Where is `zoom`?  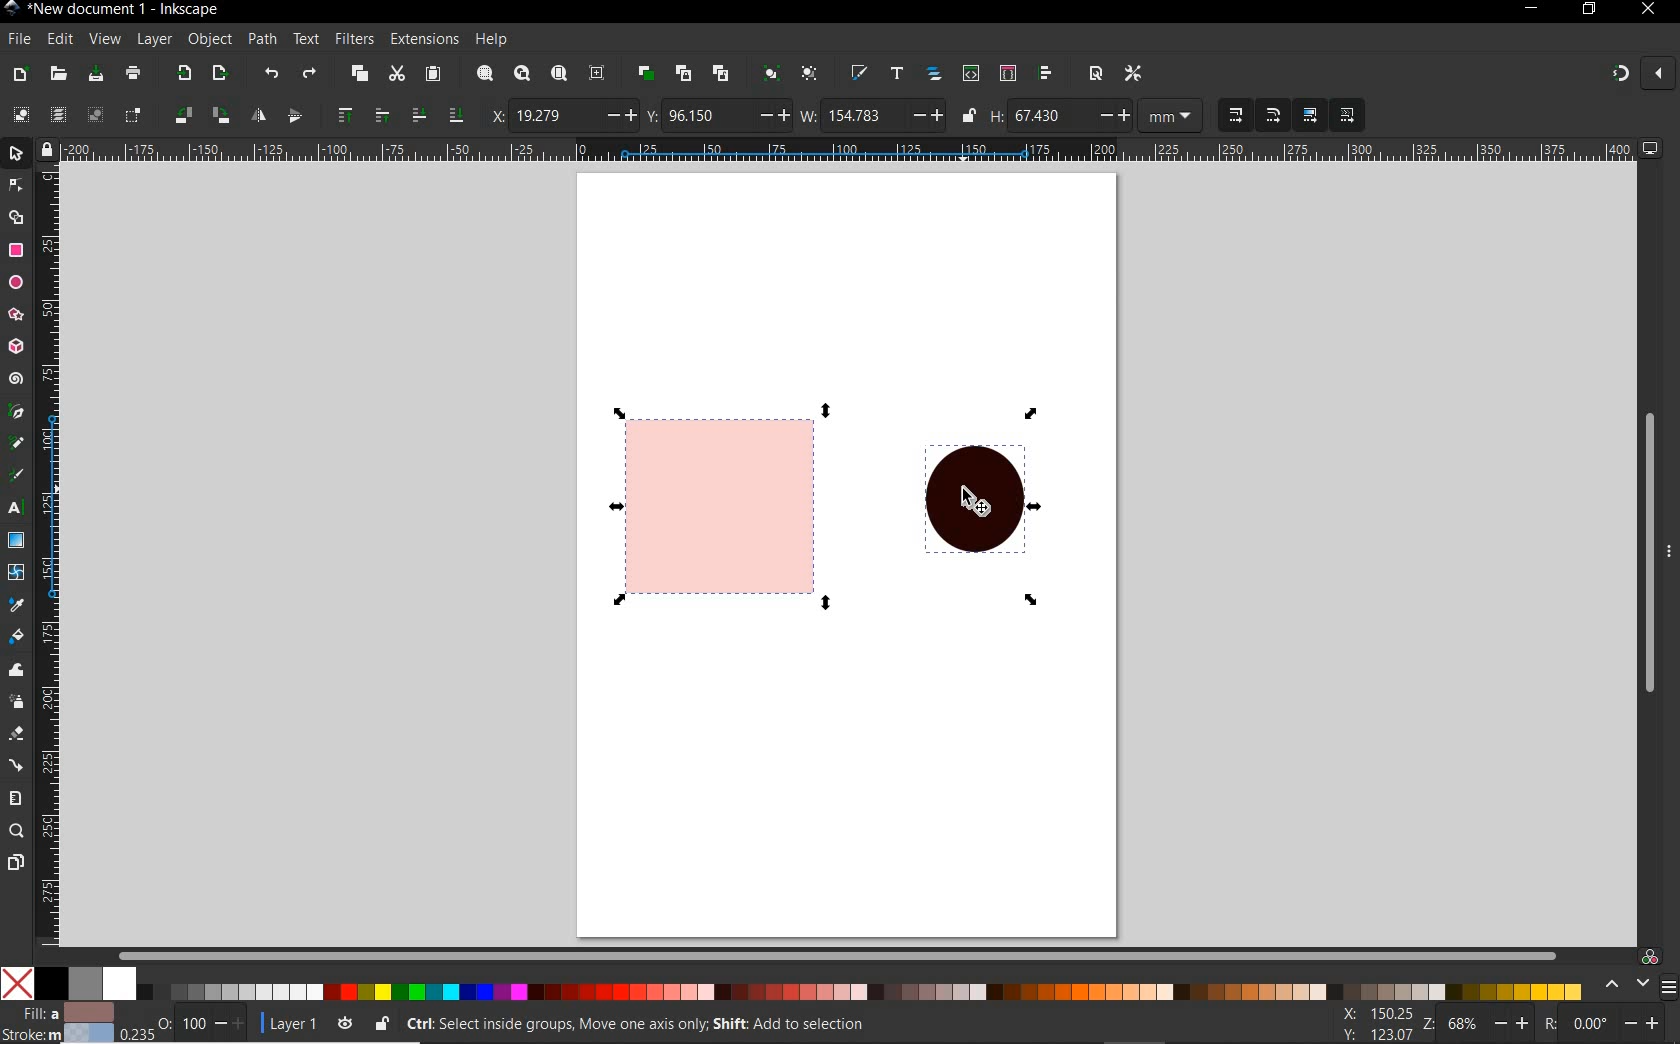 zoom is located at coordinates (1486, 1026).